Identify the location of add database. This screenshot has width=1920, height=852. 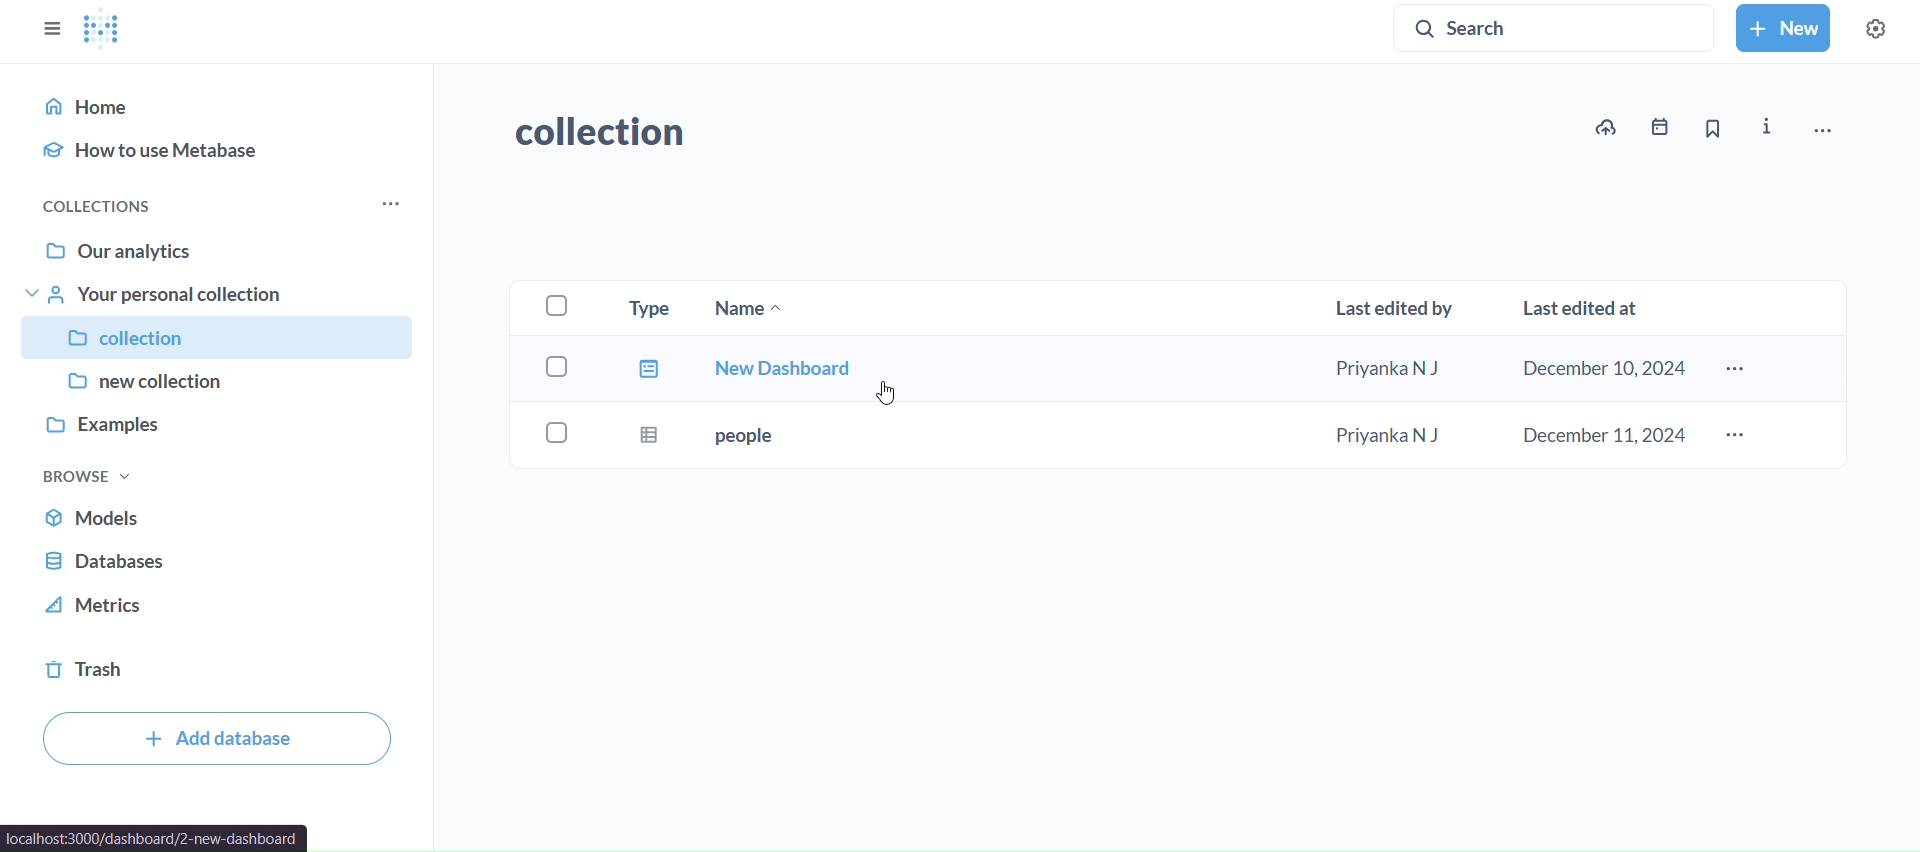
(219, 738).